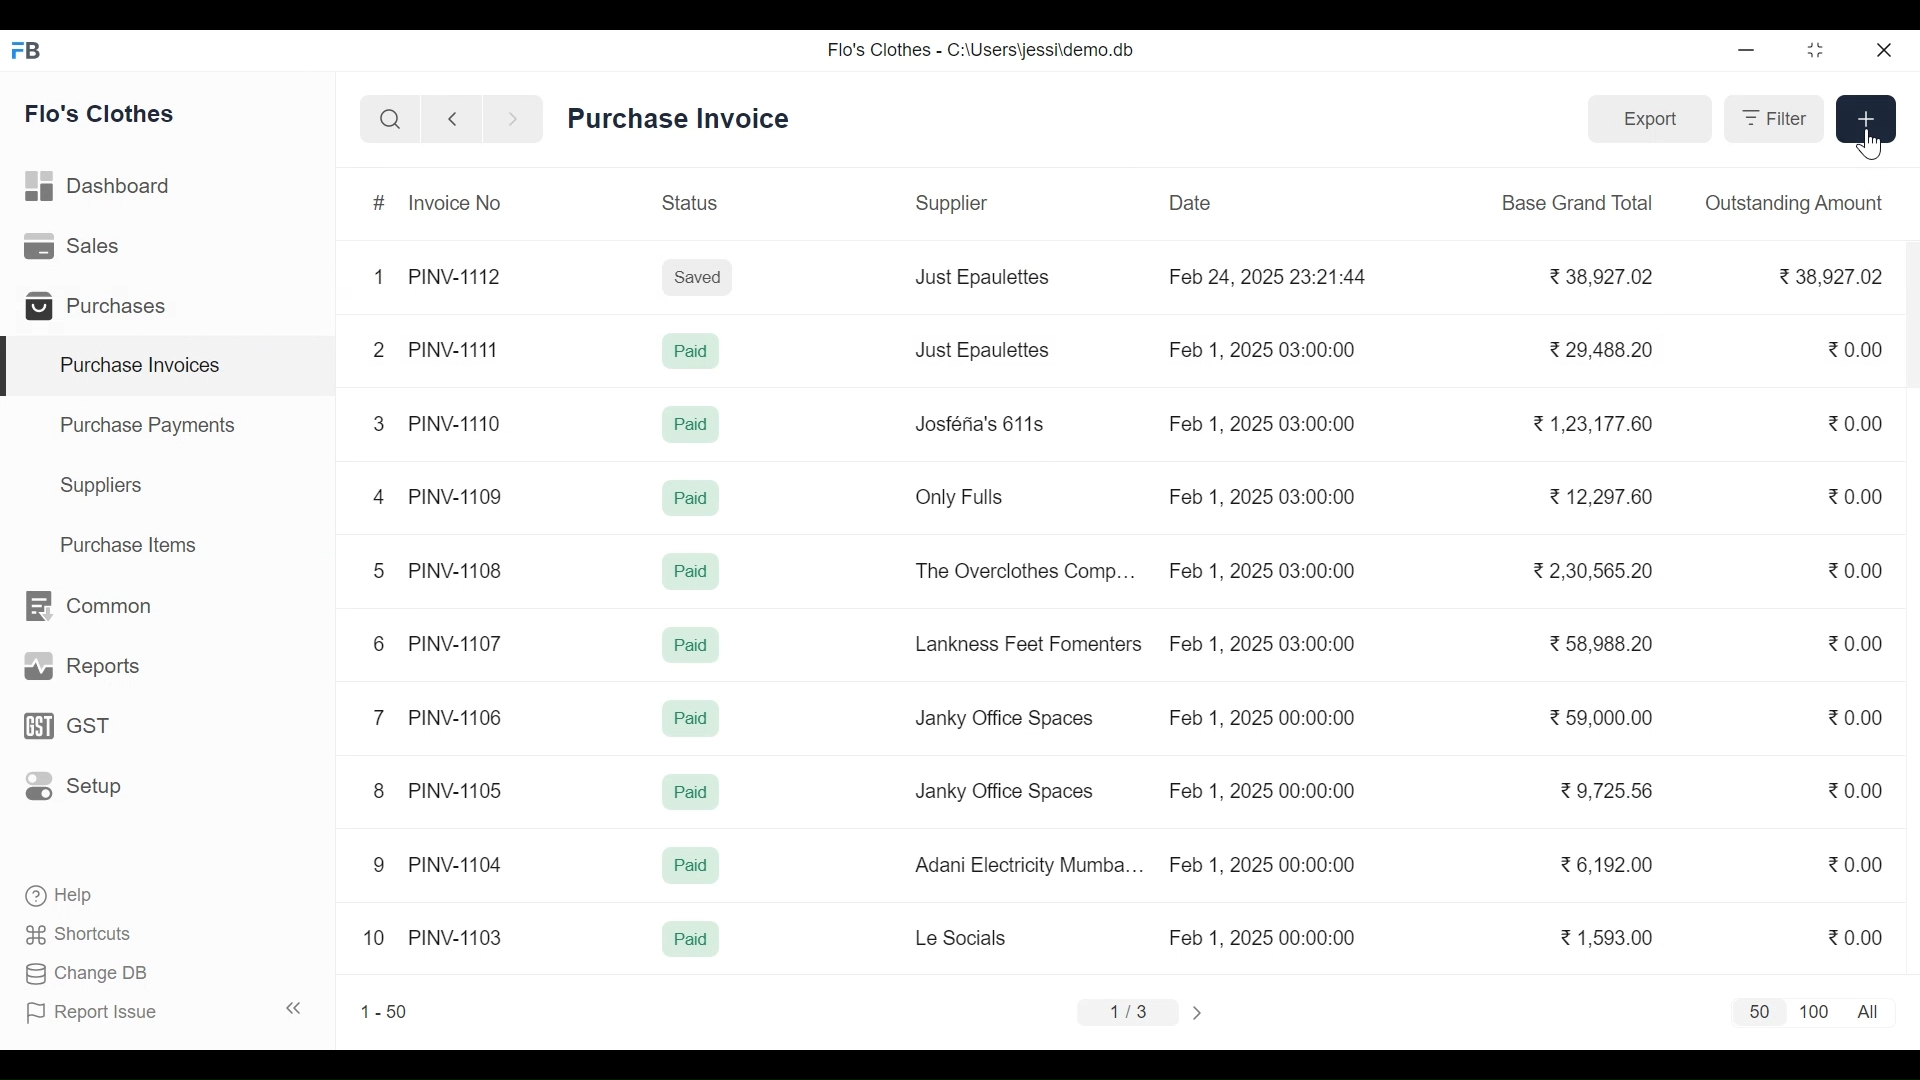 The image size is (1920, 1080). Describe the element at coordinates (1264, 352) in the screenshot. I see `Feb 1, 2025 03:00:00` at that location.